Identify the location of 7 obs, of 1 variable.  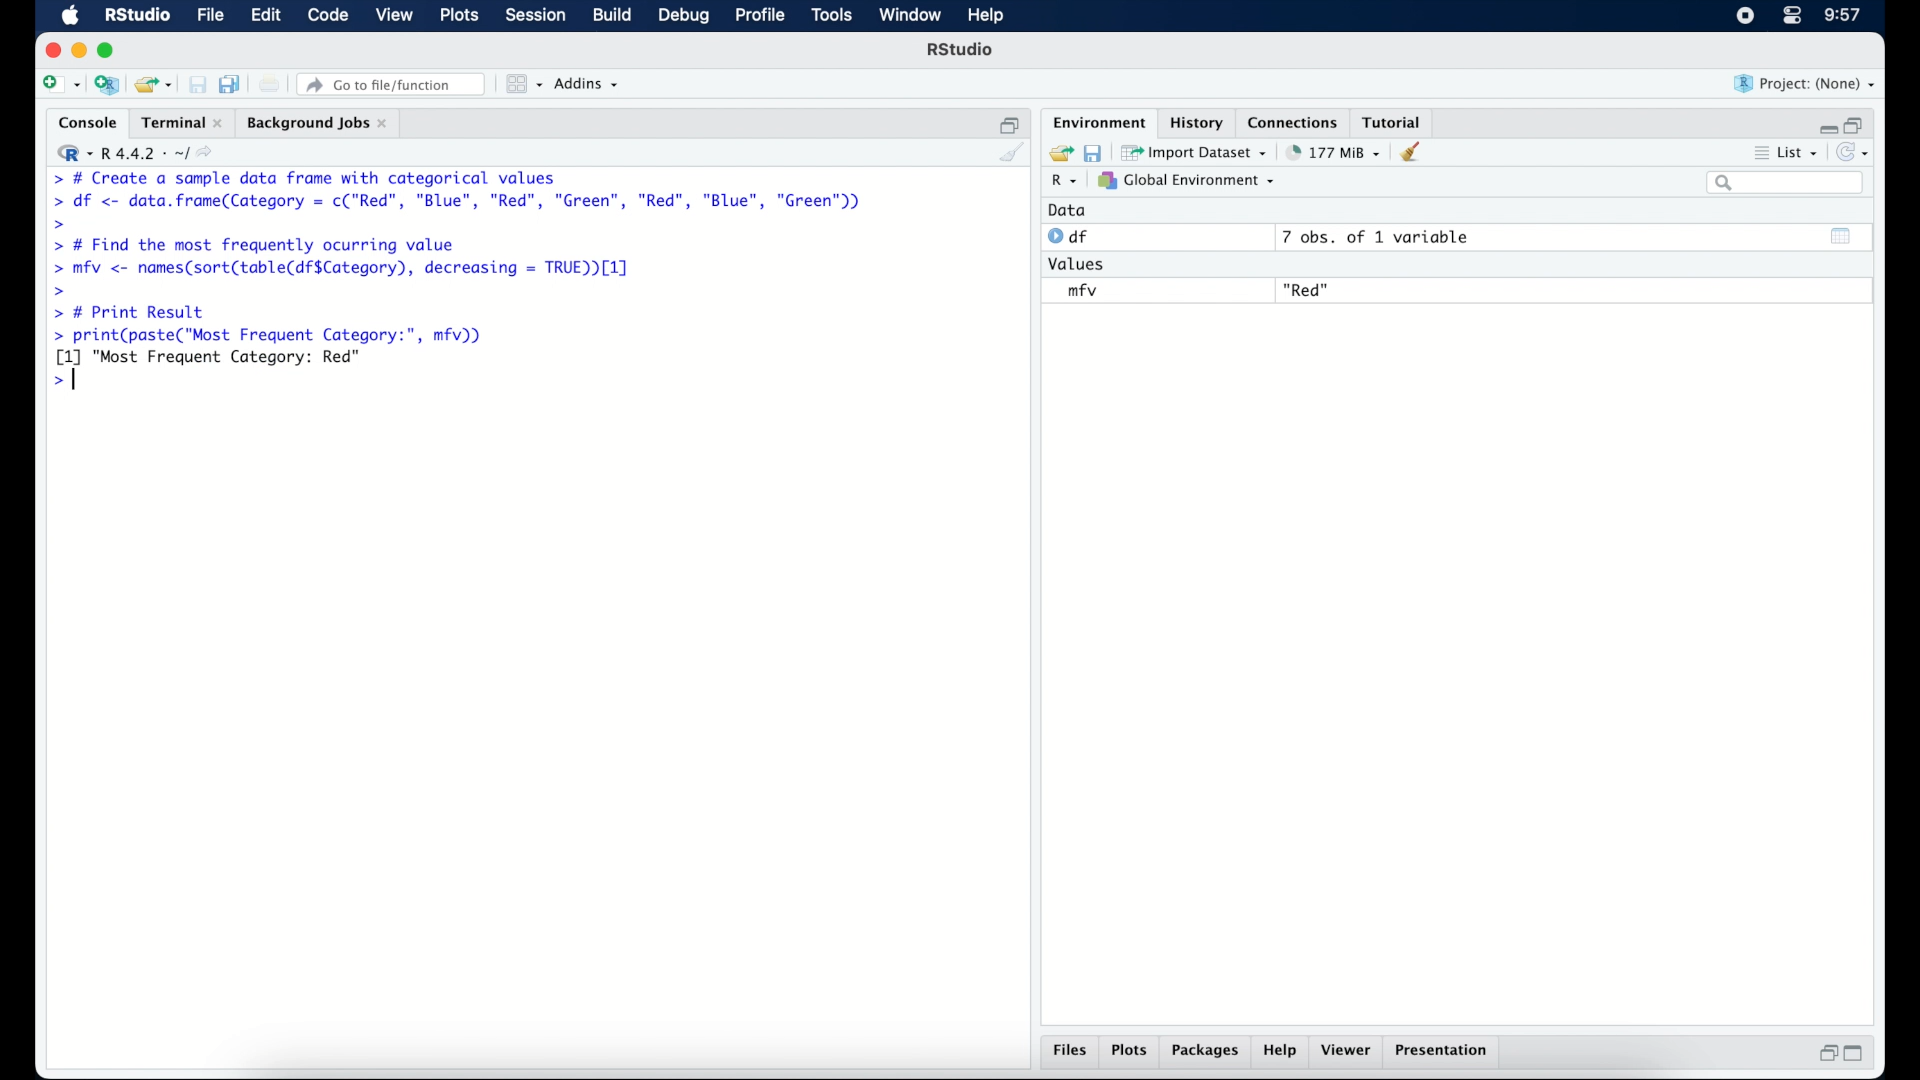
(1376, 238).